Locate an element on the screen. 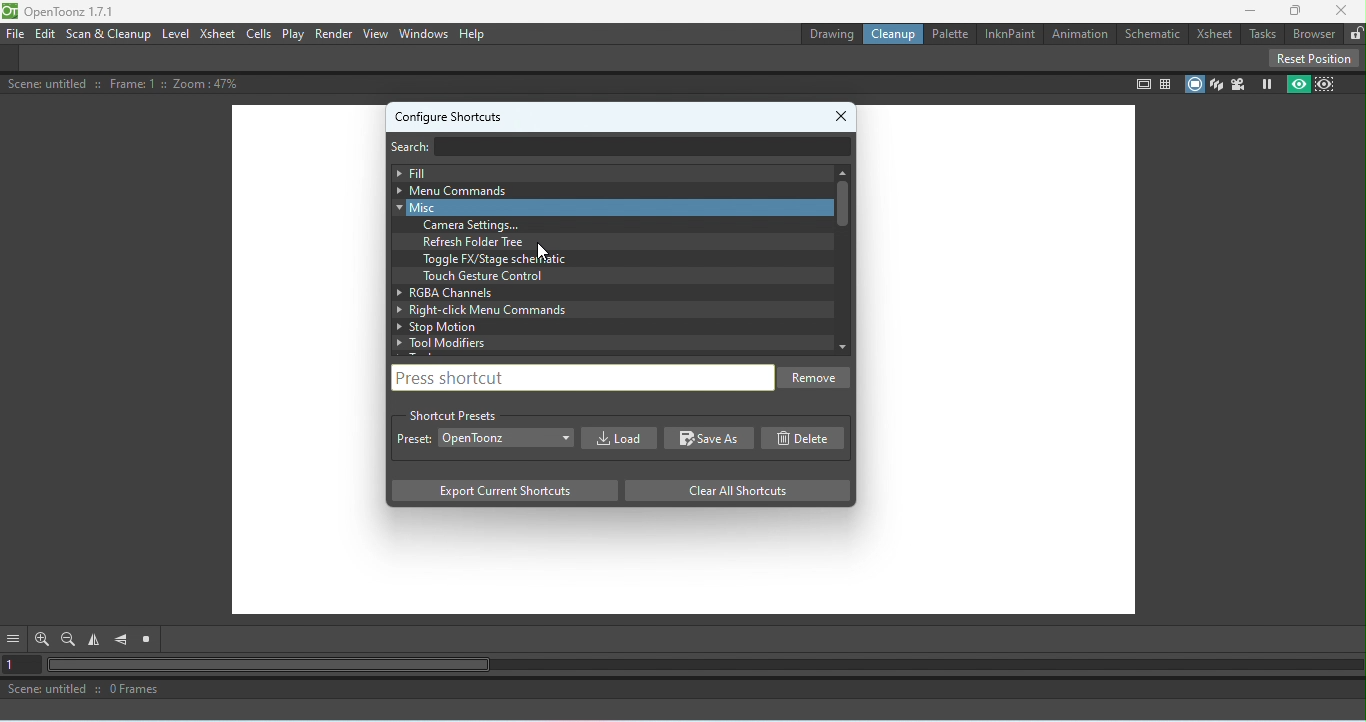  Horizontal scroll bar is located at coordinates (705, 666).